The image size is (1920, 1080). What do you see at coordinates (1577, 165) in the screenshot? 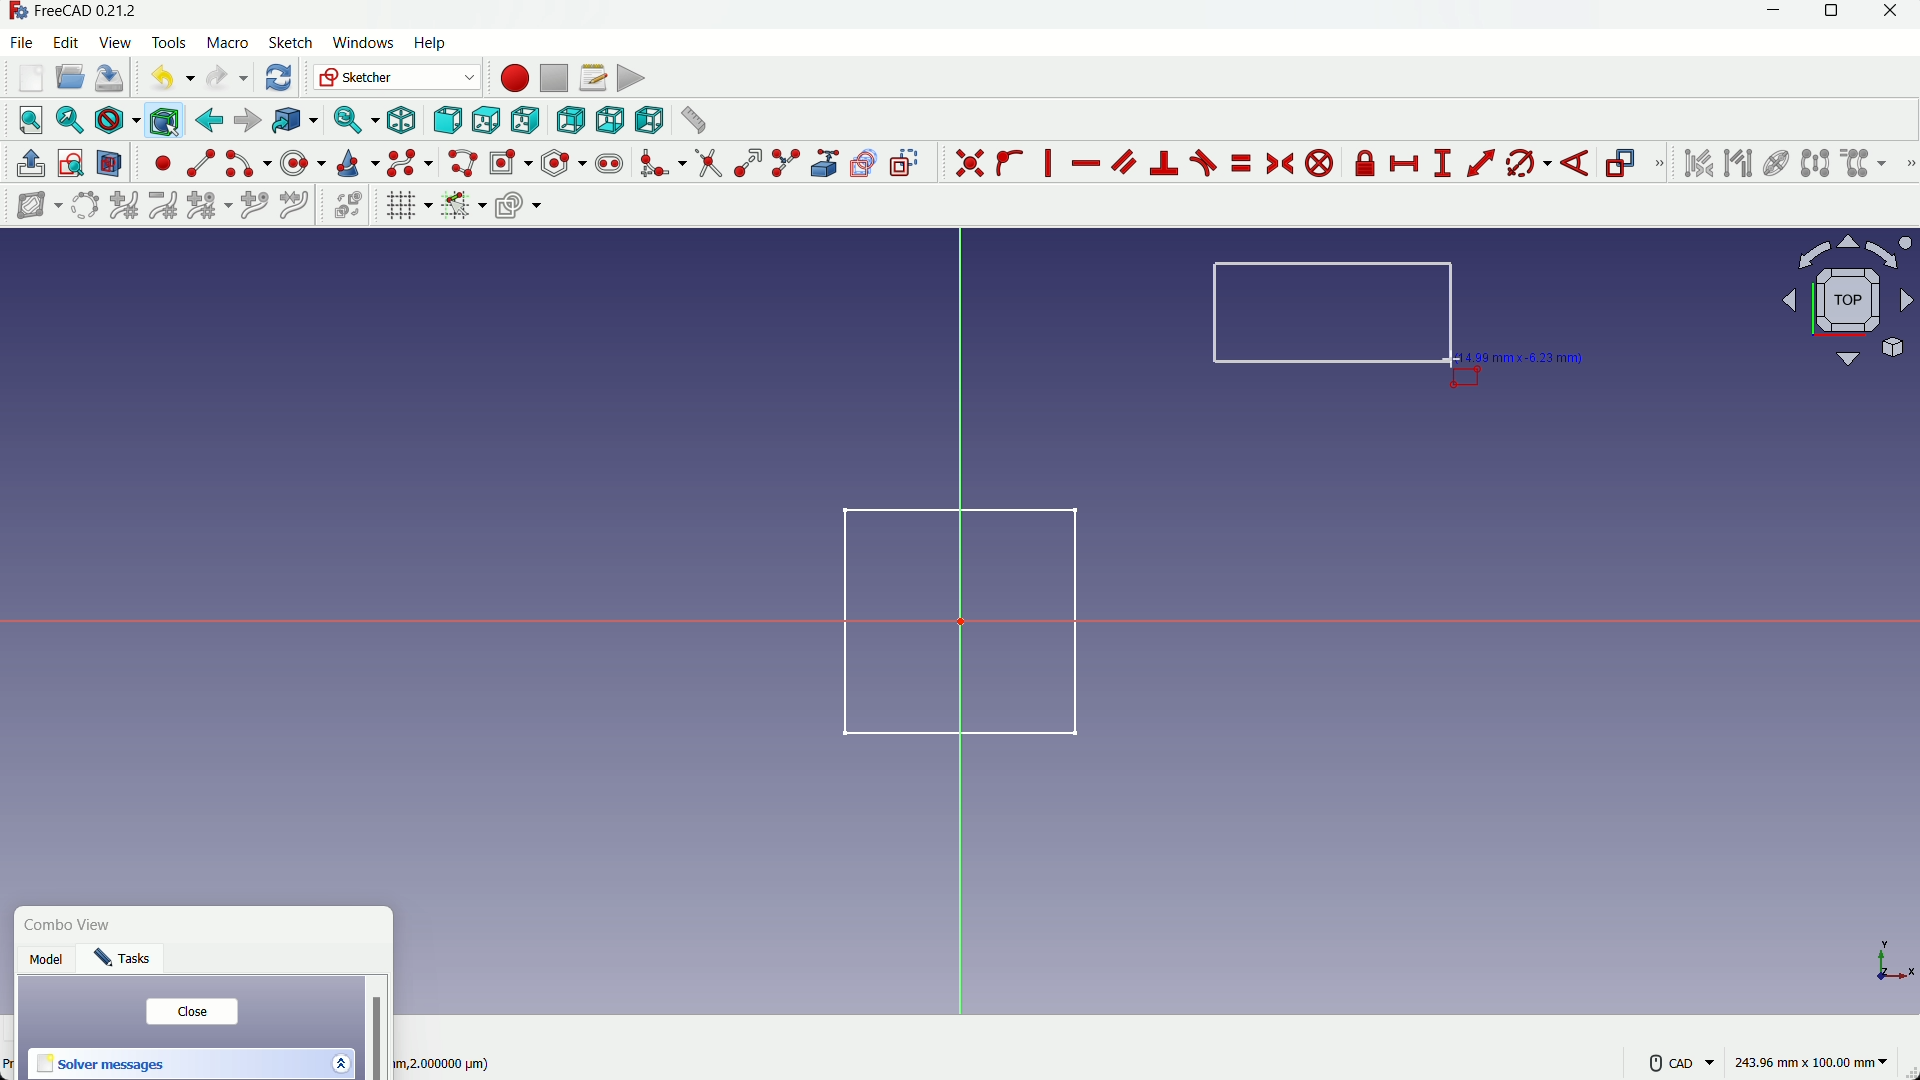
I see `constraint angle` at bounding box center [1577, 165].